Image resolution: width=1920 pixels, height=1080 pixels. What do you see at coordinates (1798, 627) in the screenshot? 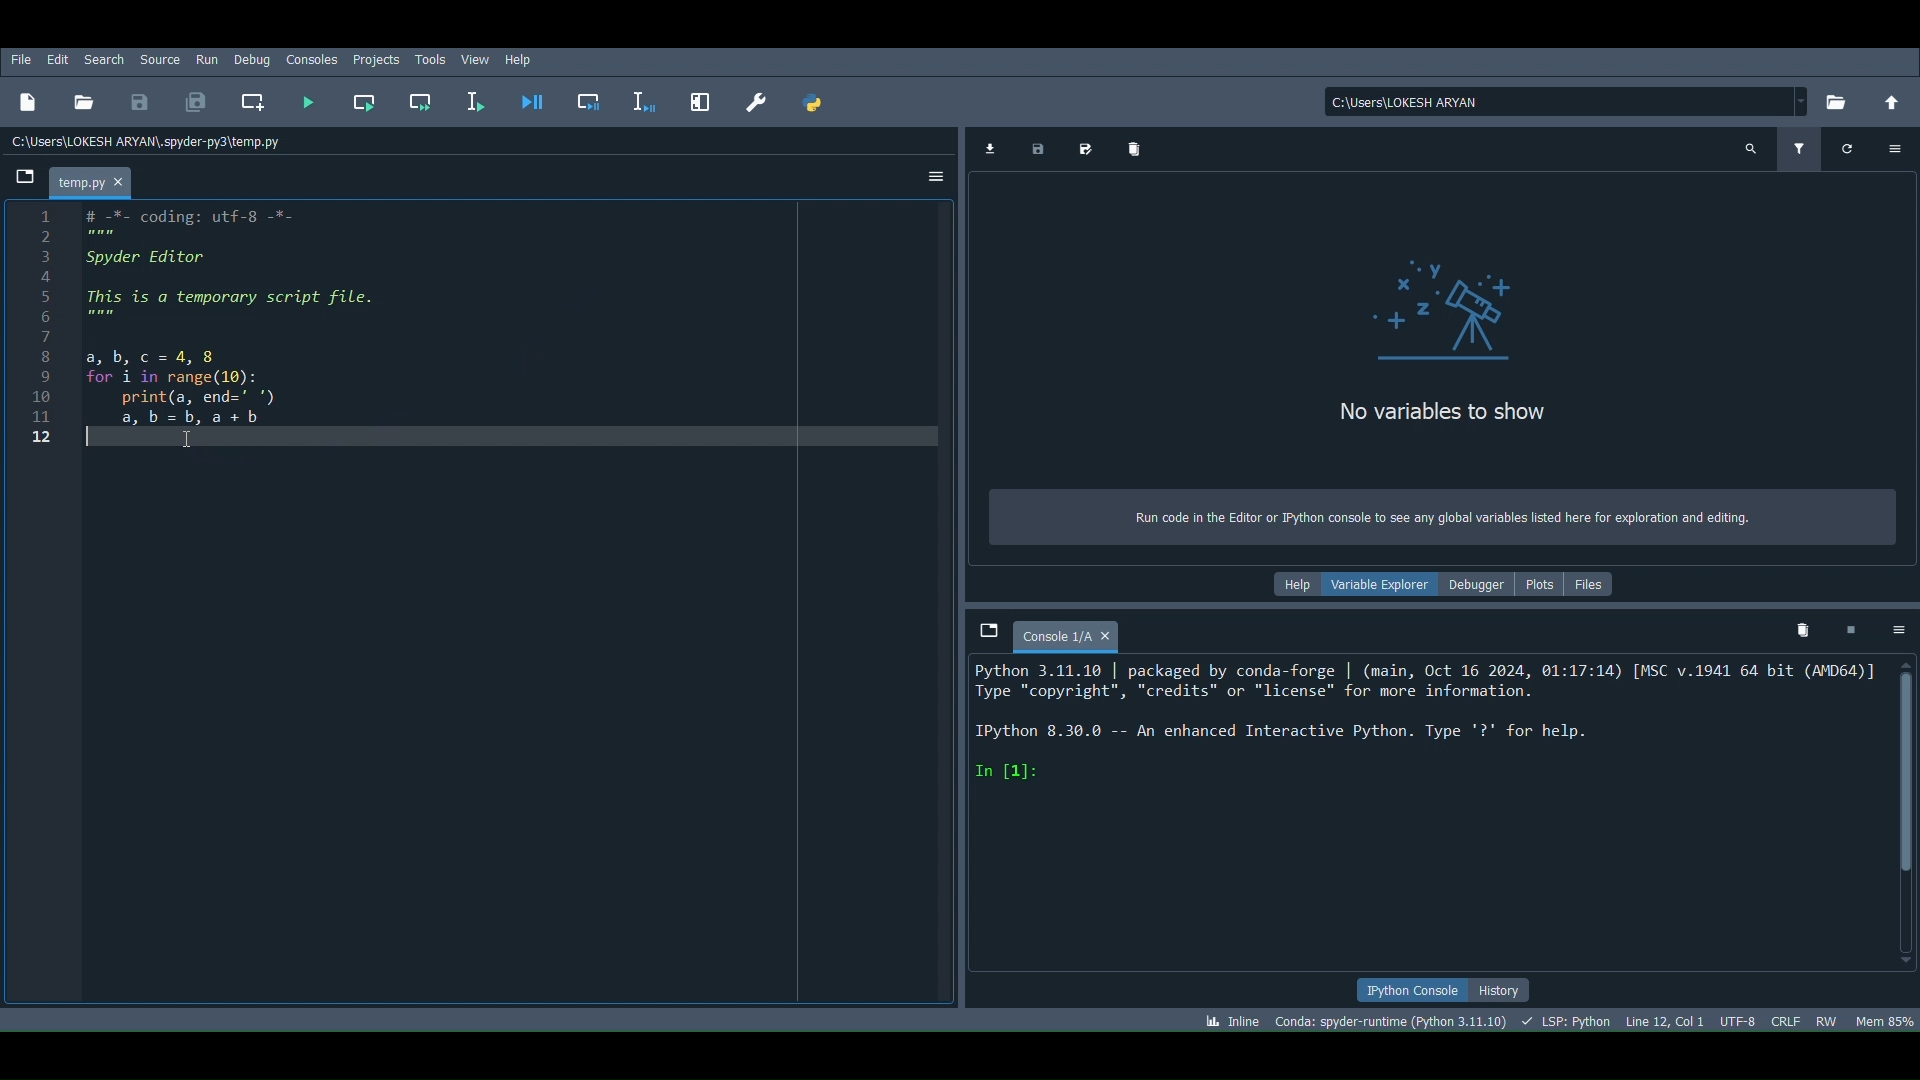
I see `Remove all variables from namespace` at bounding box center [1798, 627].